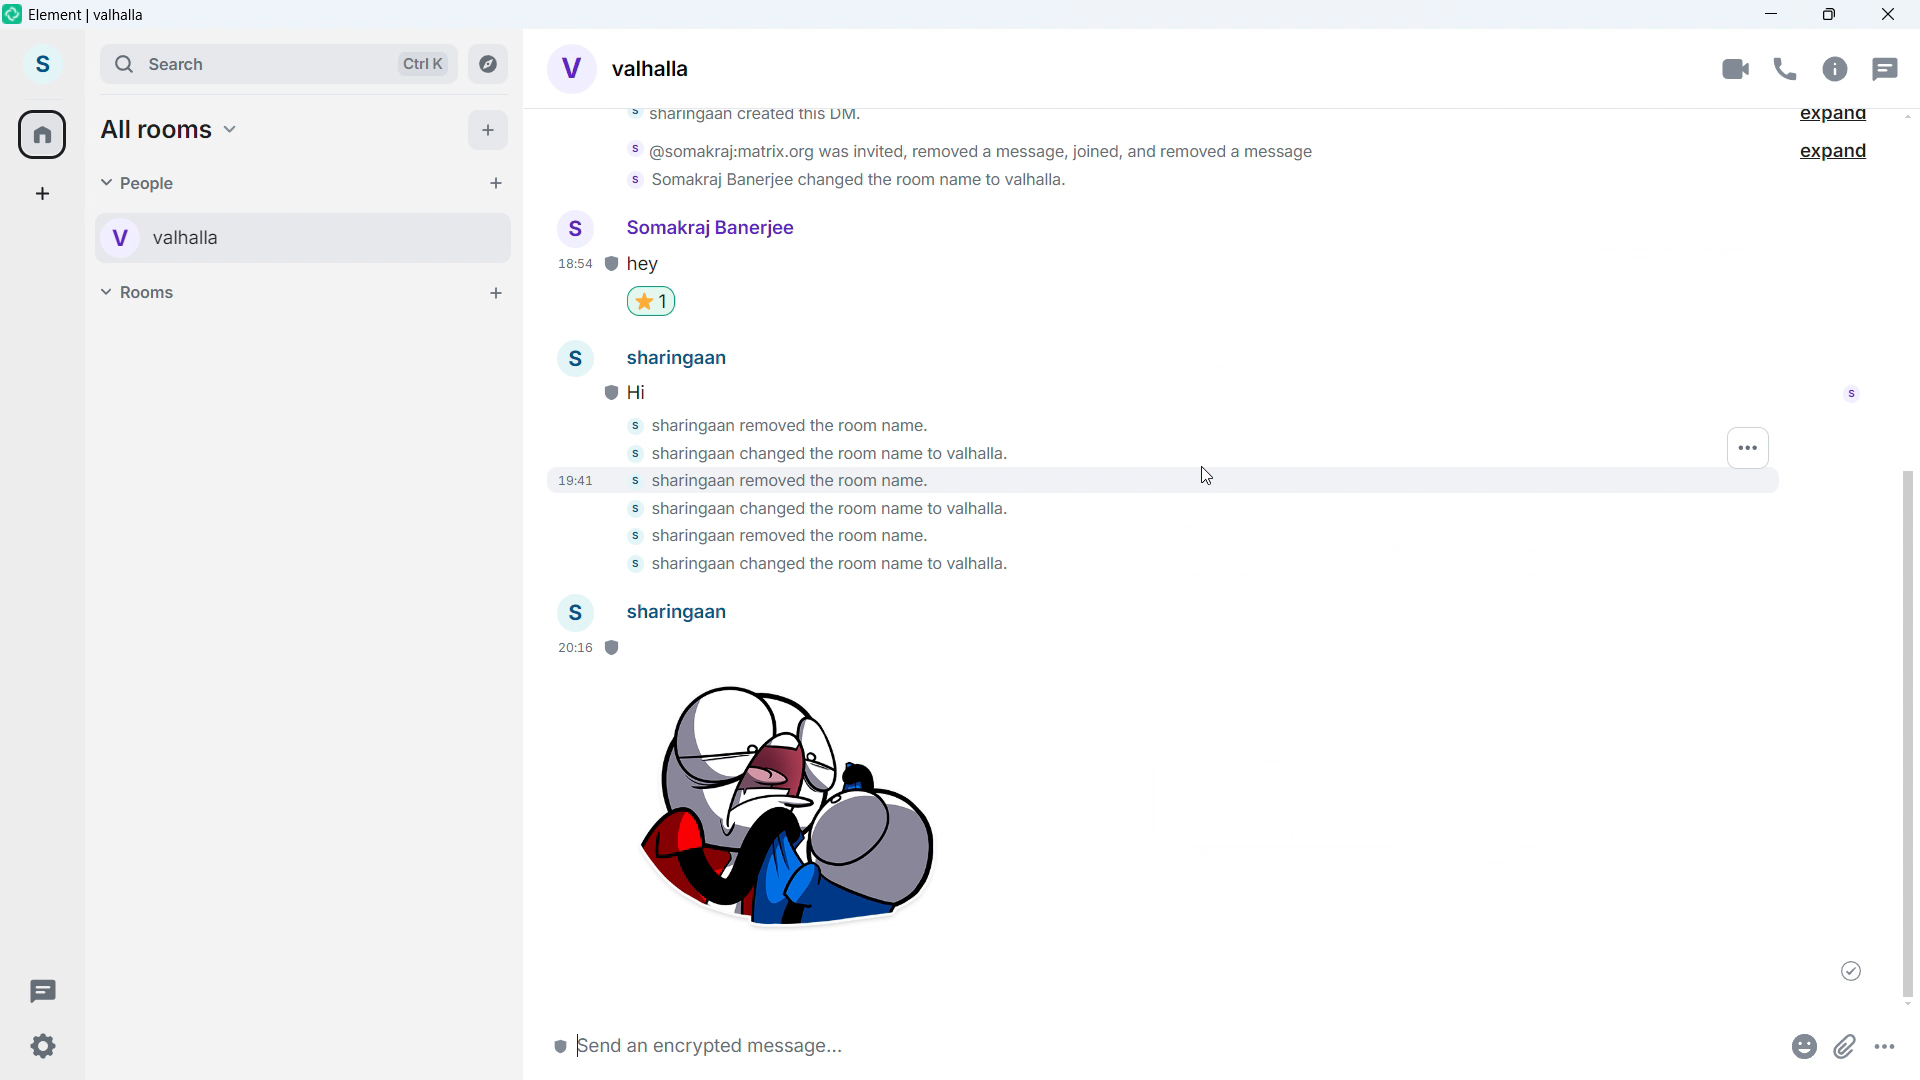 The image size is (1920, 1080). I want to click on cursor movement, so click(1213, 478).